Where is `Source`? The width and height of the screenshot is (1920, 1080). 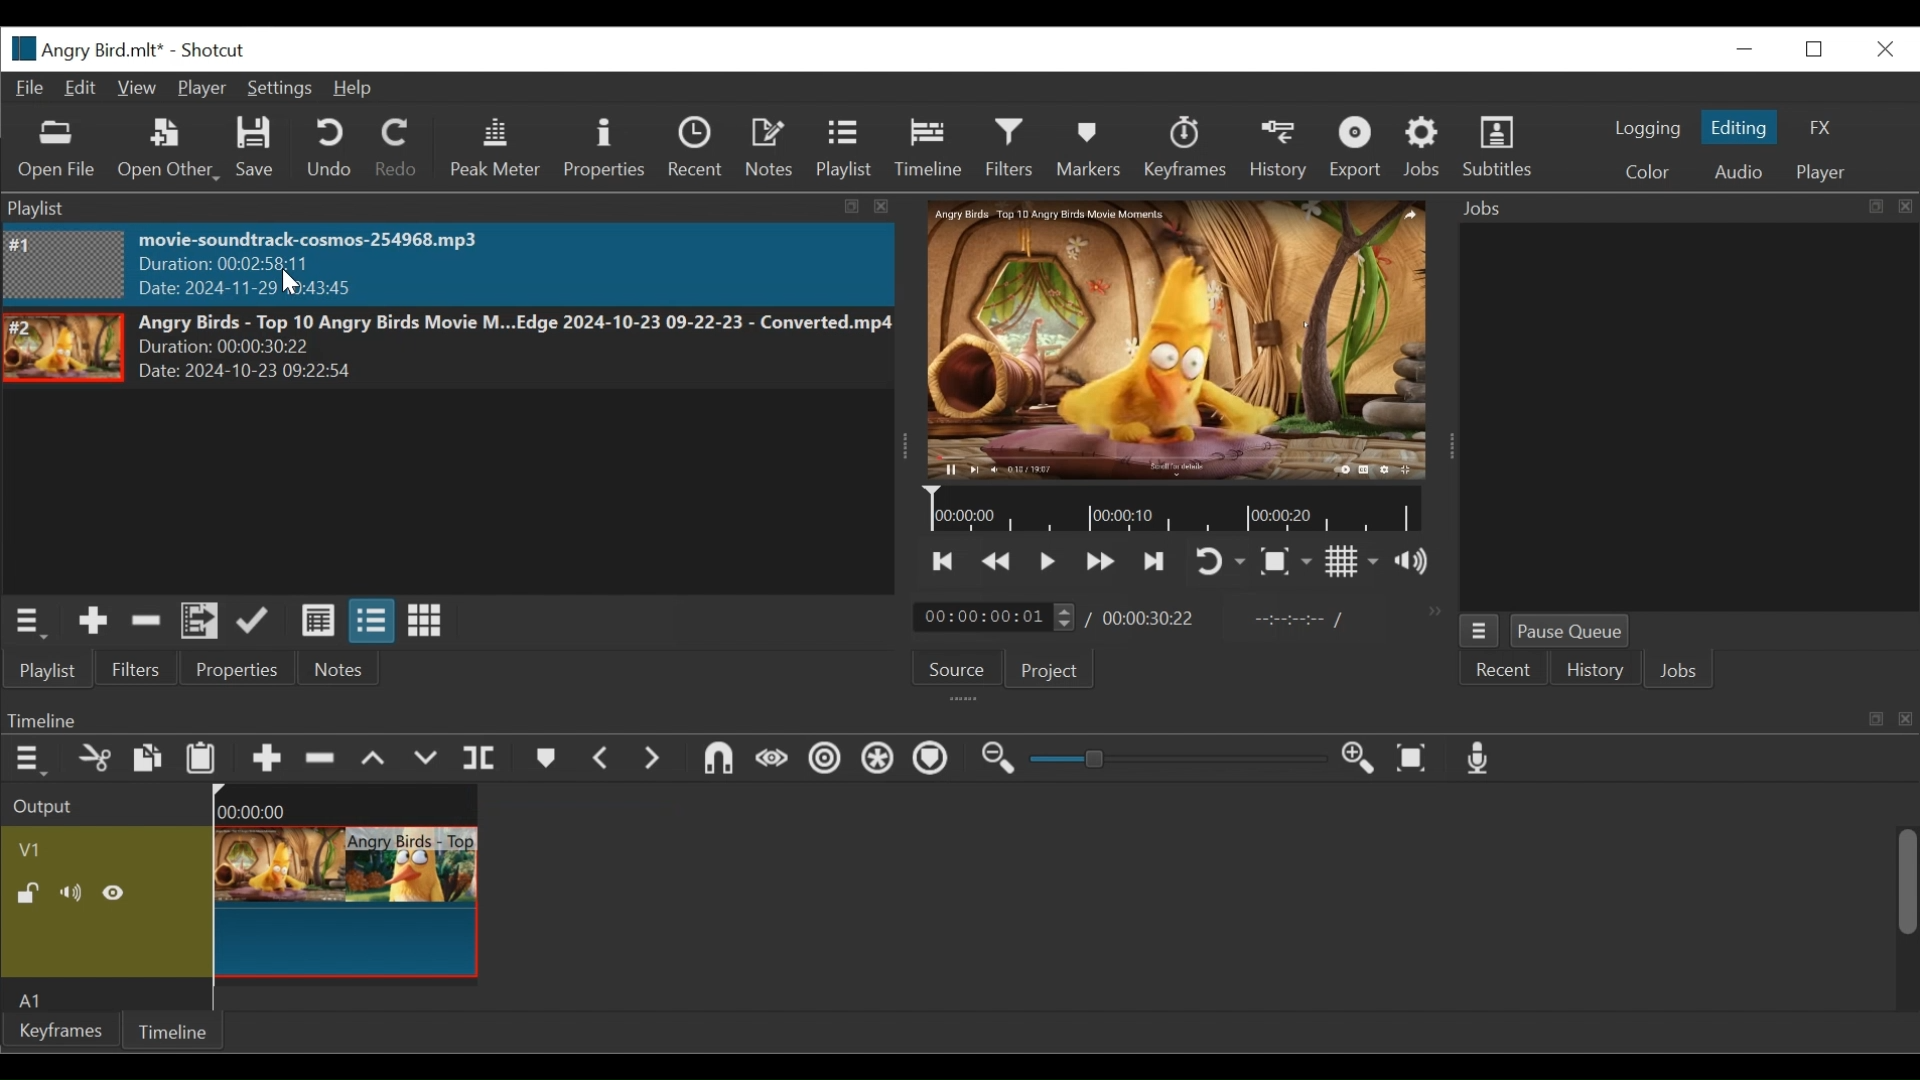
Source is located at coordinates (958, 670).